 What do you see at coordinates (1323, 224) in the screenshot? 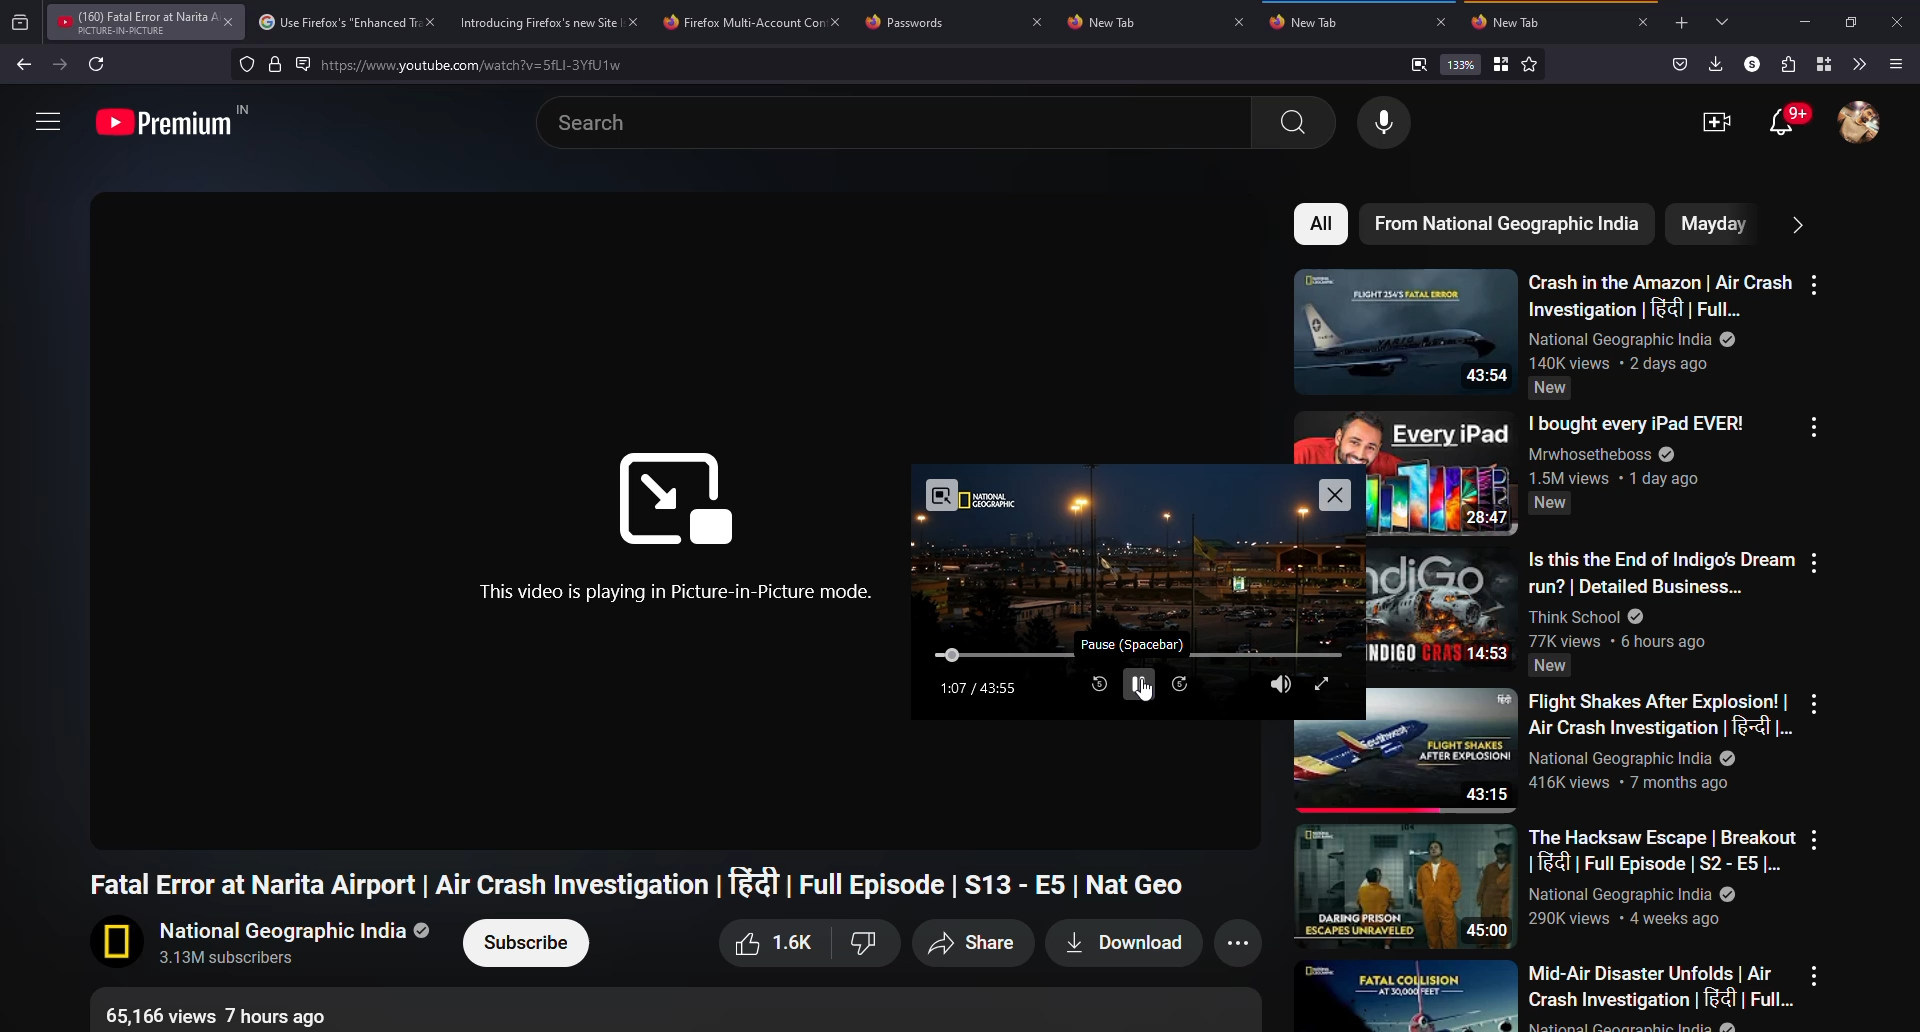
I see `all` at bounding box center [1323, 224].